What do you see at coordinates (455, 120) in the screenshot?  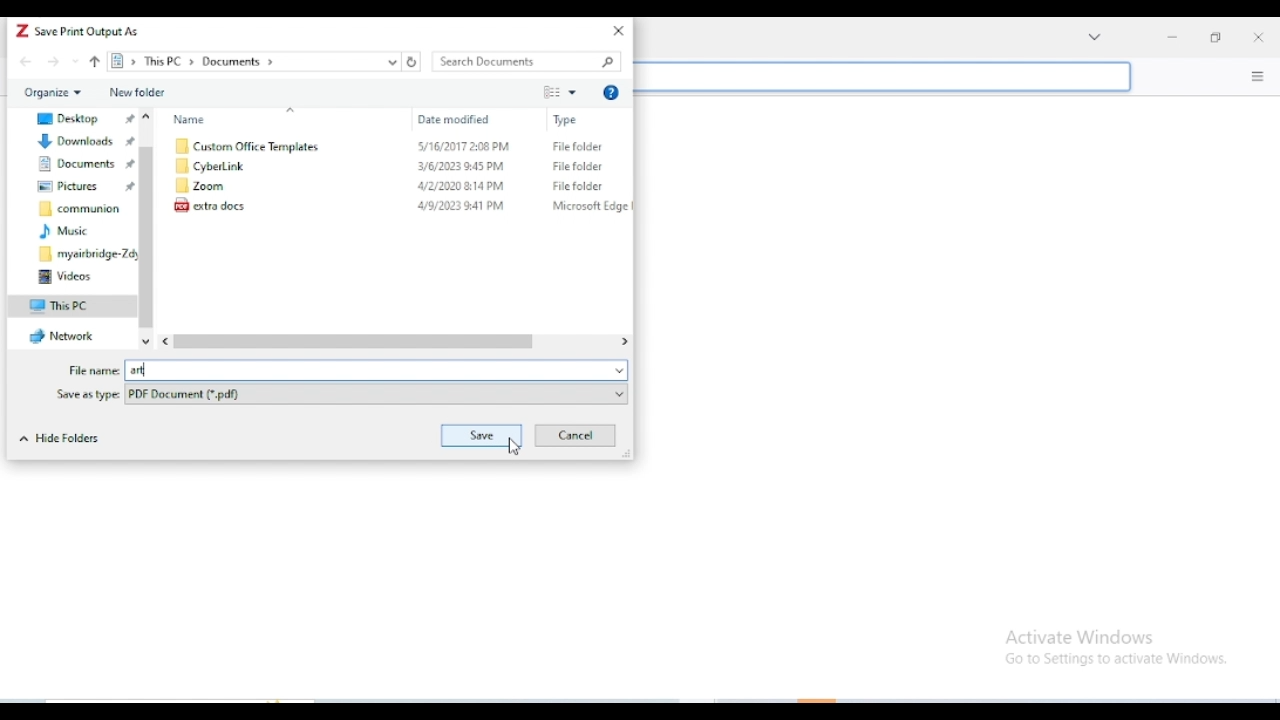 I see `Date modified` at bounding box center [455, 120].